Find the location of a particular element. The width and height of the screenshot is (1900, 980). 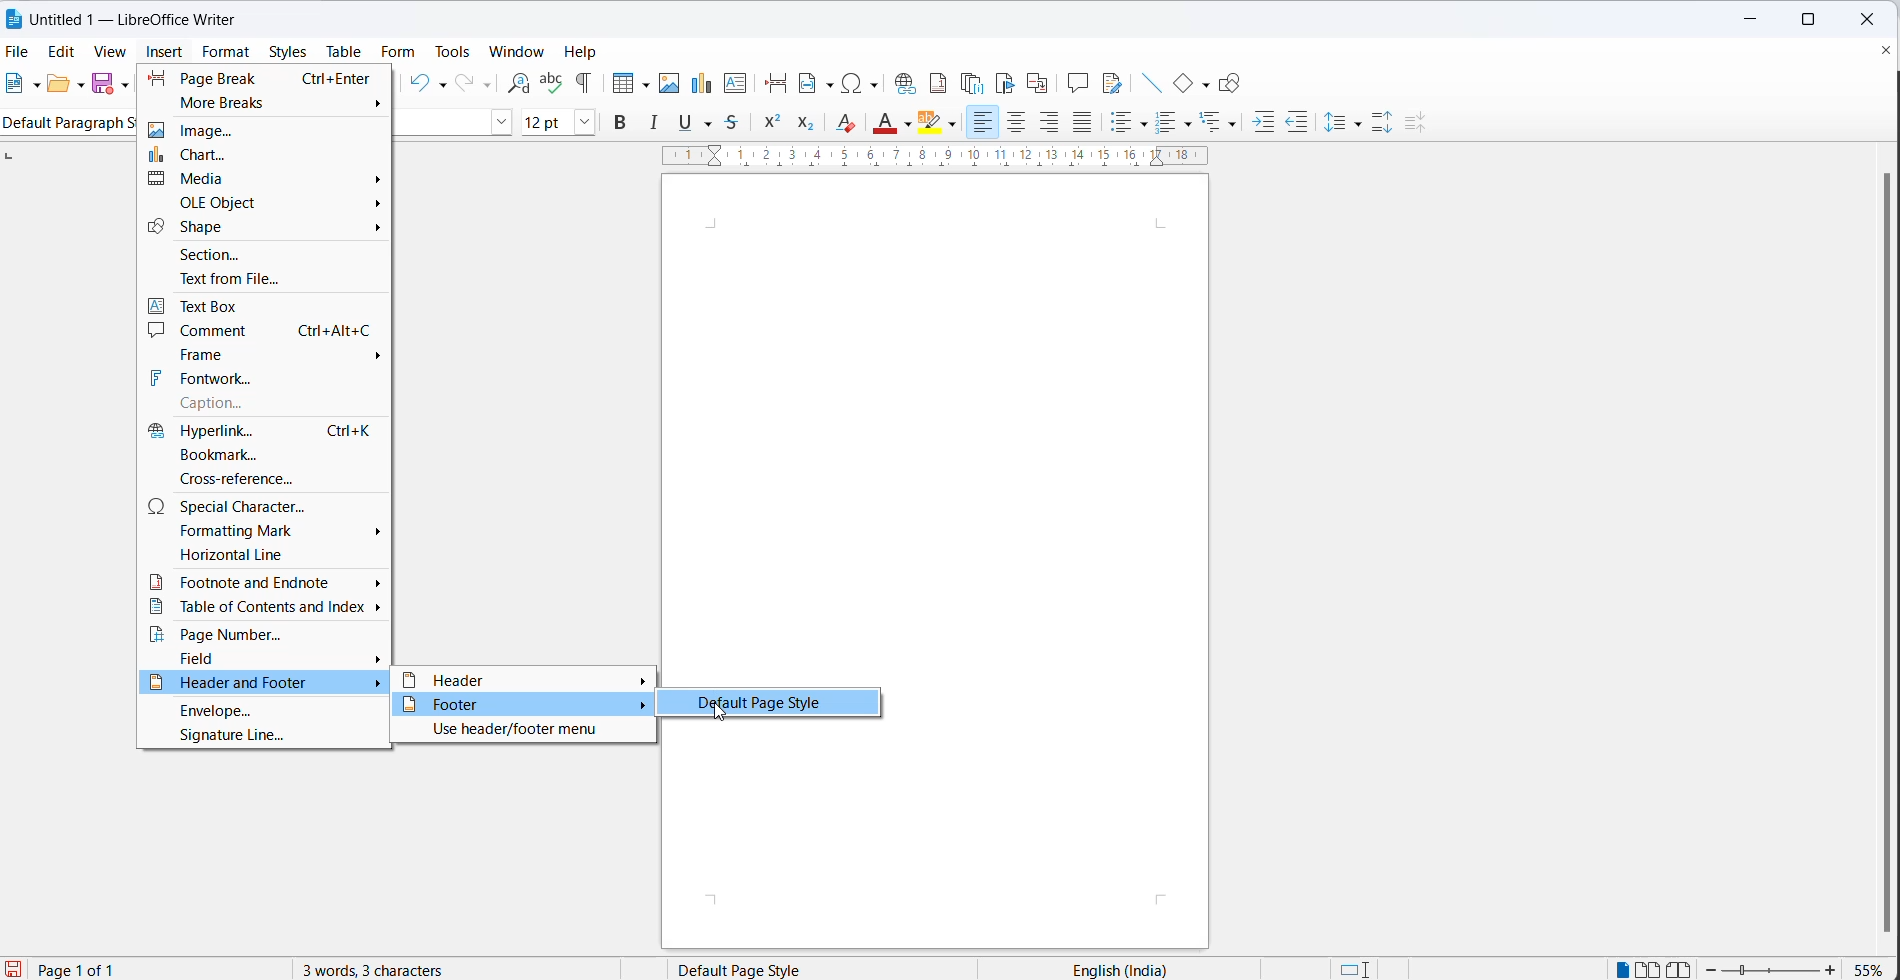

fontwork is located at coordinates (264, 382).